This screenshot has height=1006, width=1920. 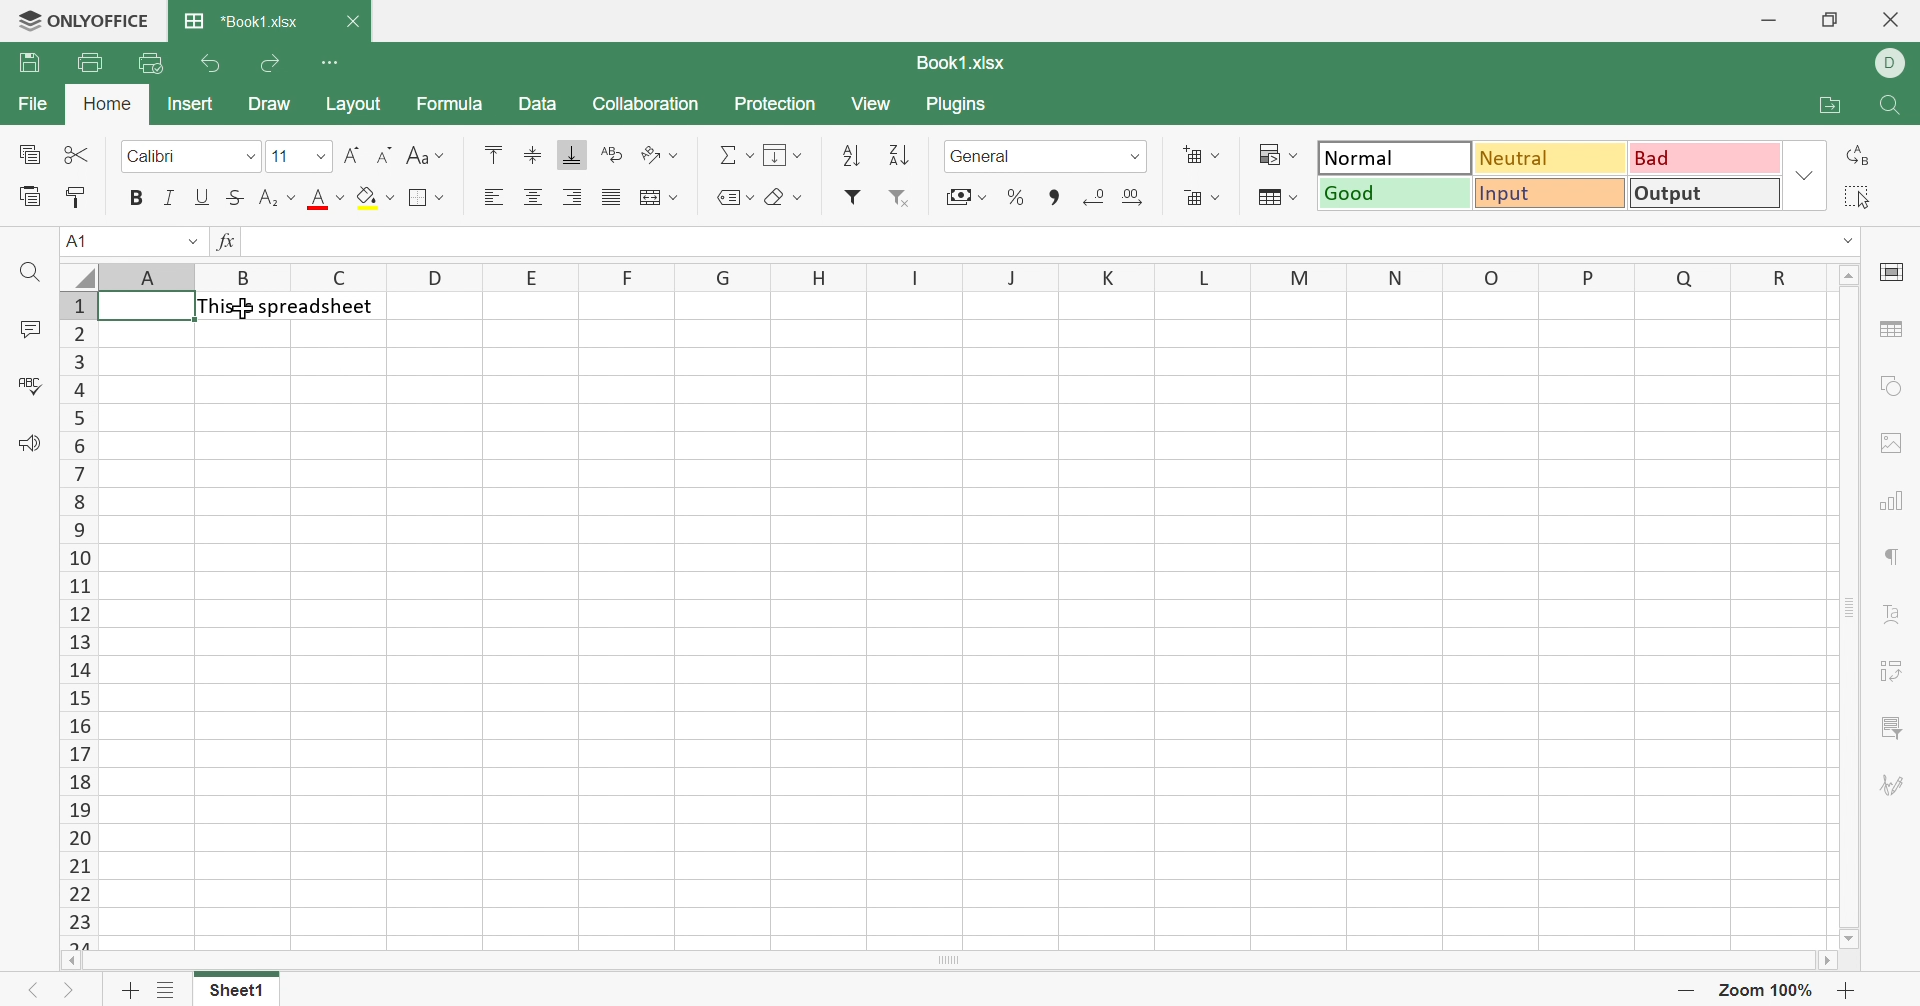 What do you see at coordinates (71, 960) in the screenshot?
I see `Scroll Left` at bounding box center [71, 960].